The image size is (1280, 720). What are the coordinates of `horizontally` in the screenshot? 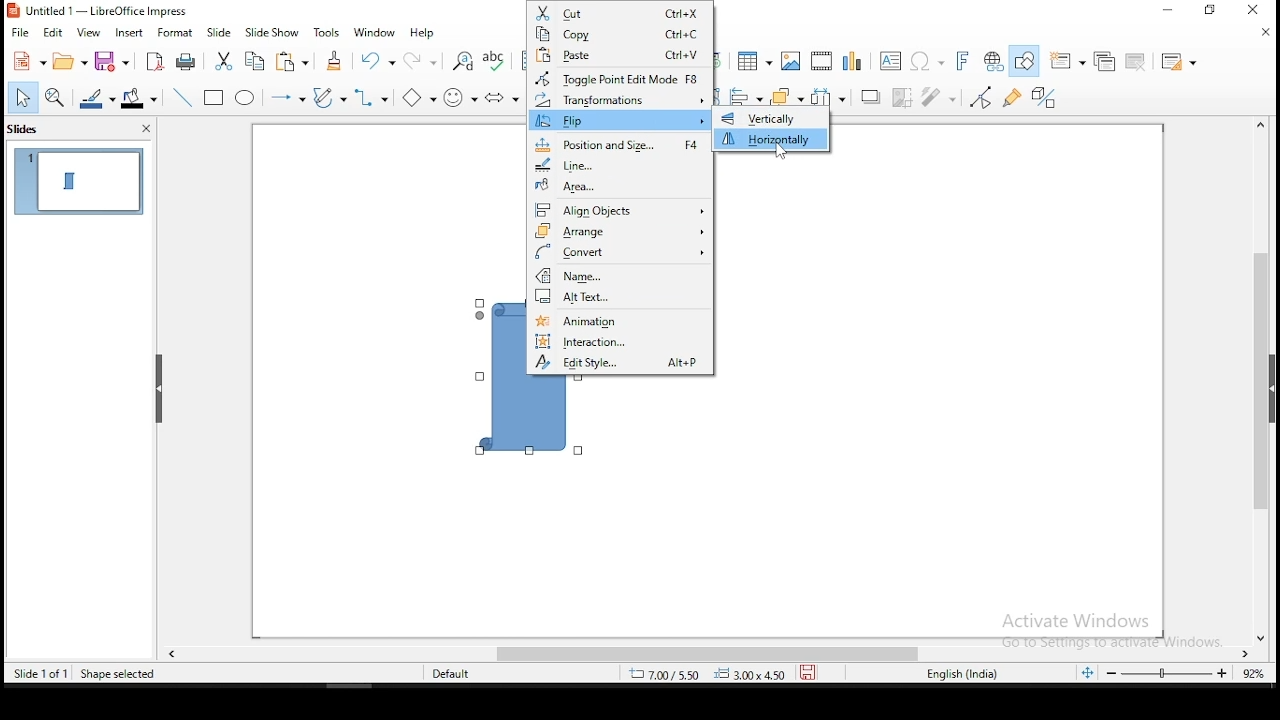 It's located at (774, 140).